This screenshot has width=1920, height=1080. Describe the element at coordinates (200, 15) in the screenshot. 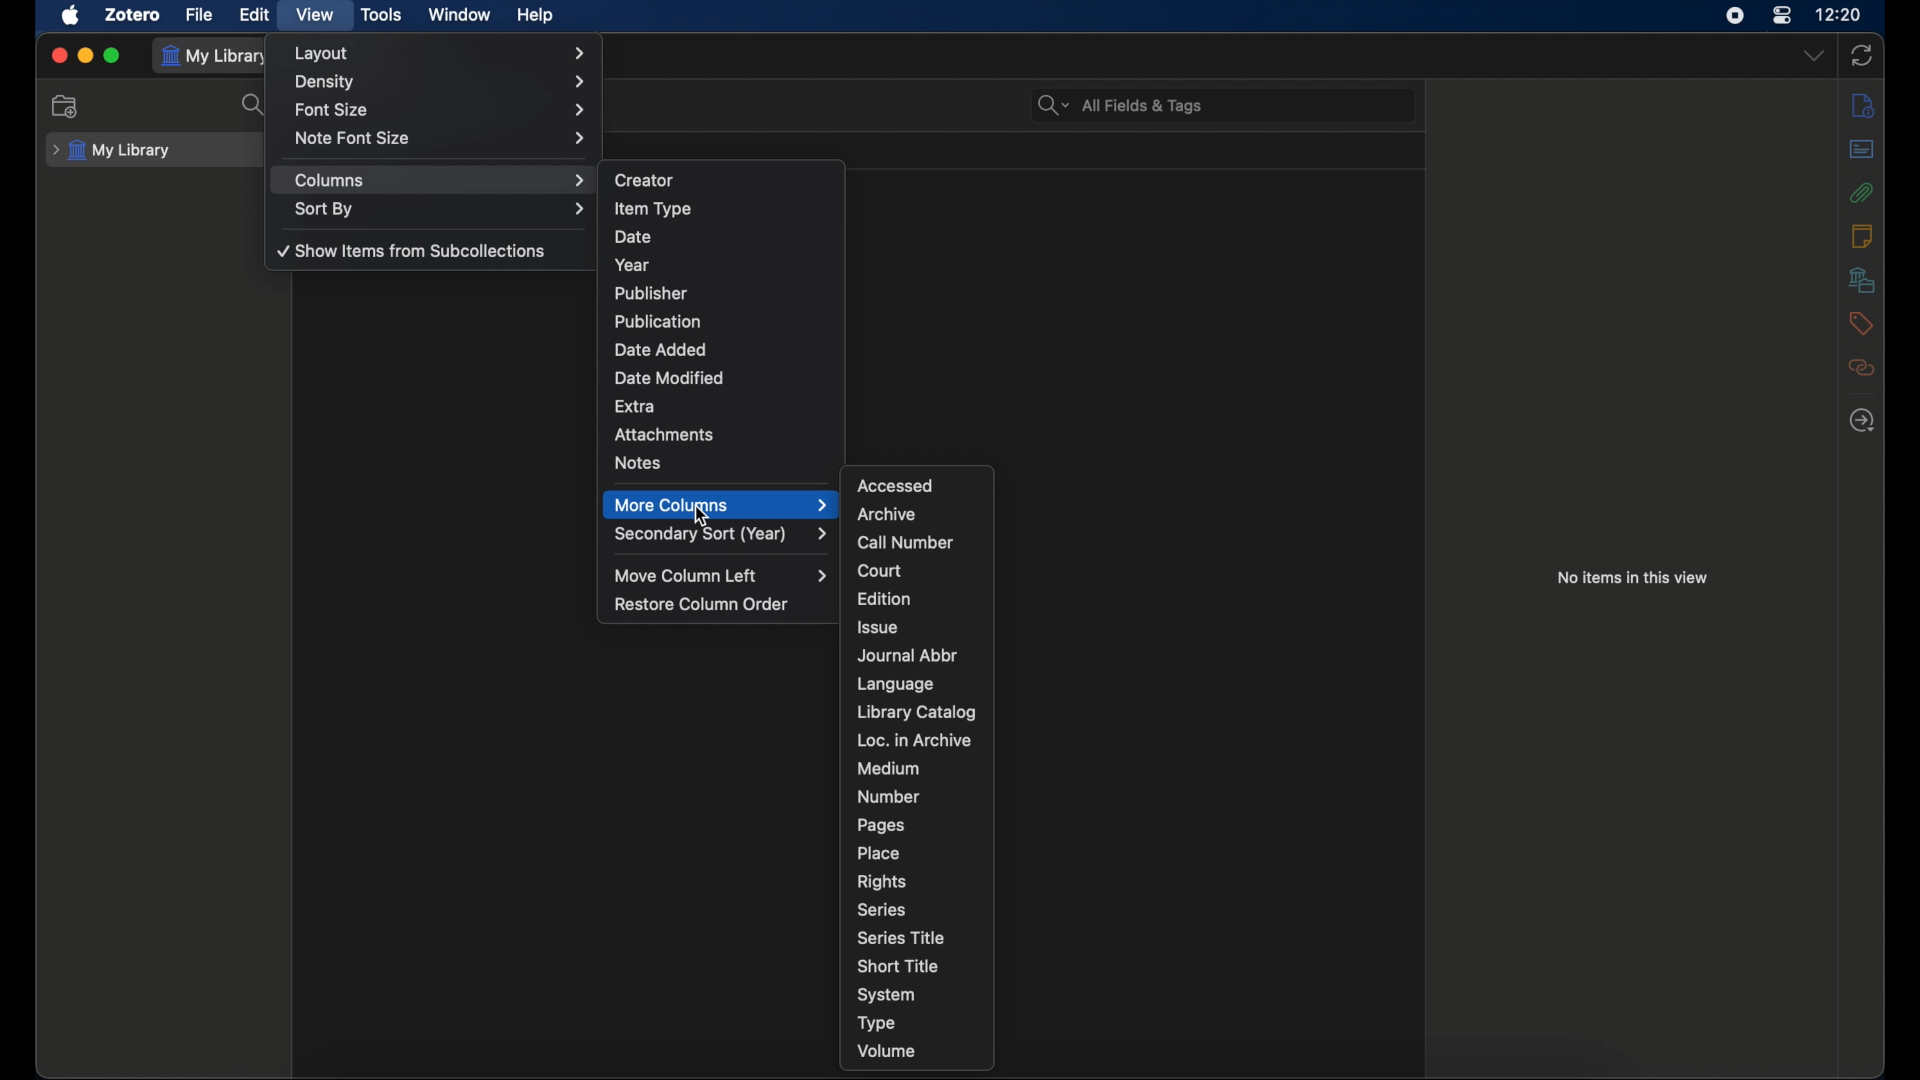

I see `file` at that location.